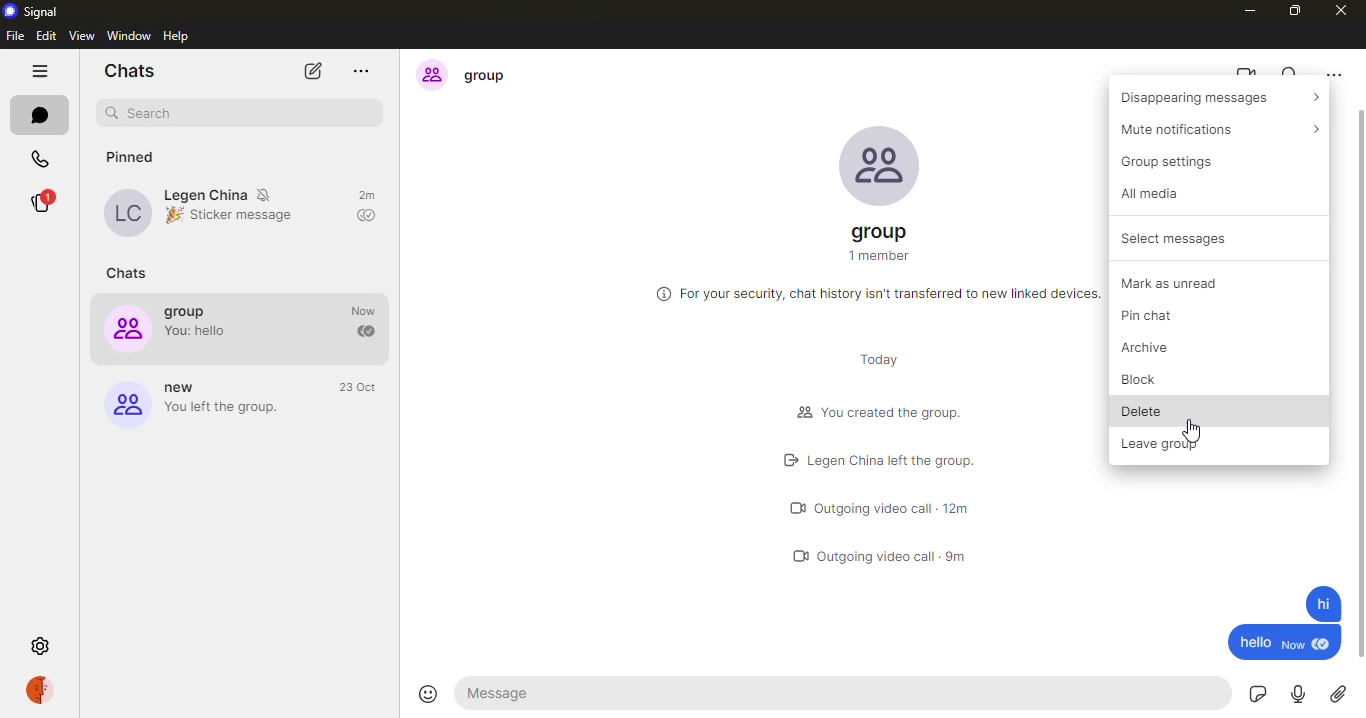 The height and width of the screenshot is (718, 1366). What do you see at coordinates (1147, 193) in the screenshot?
I see `all media` at bounding box center [1147, 193].